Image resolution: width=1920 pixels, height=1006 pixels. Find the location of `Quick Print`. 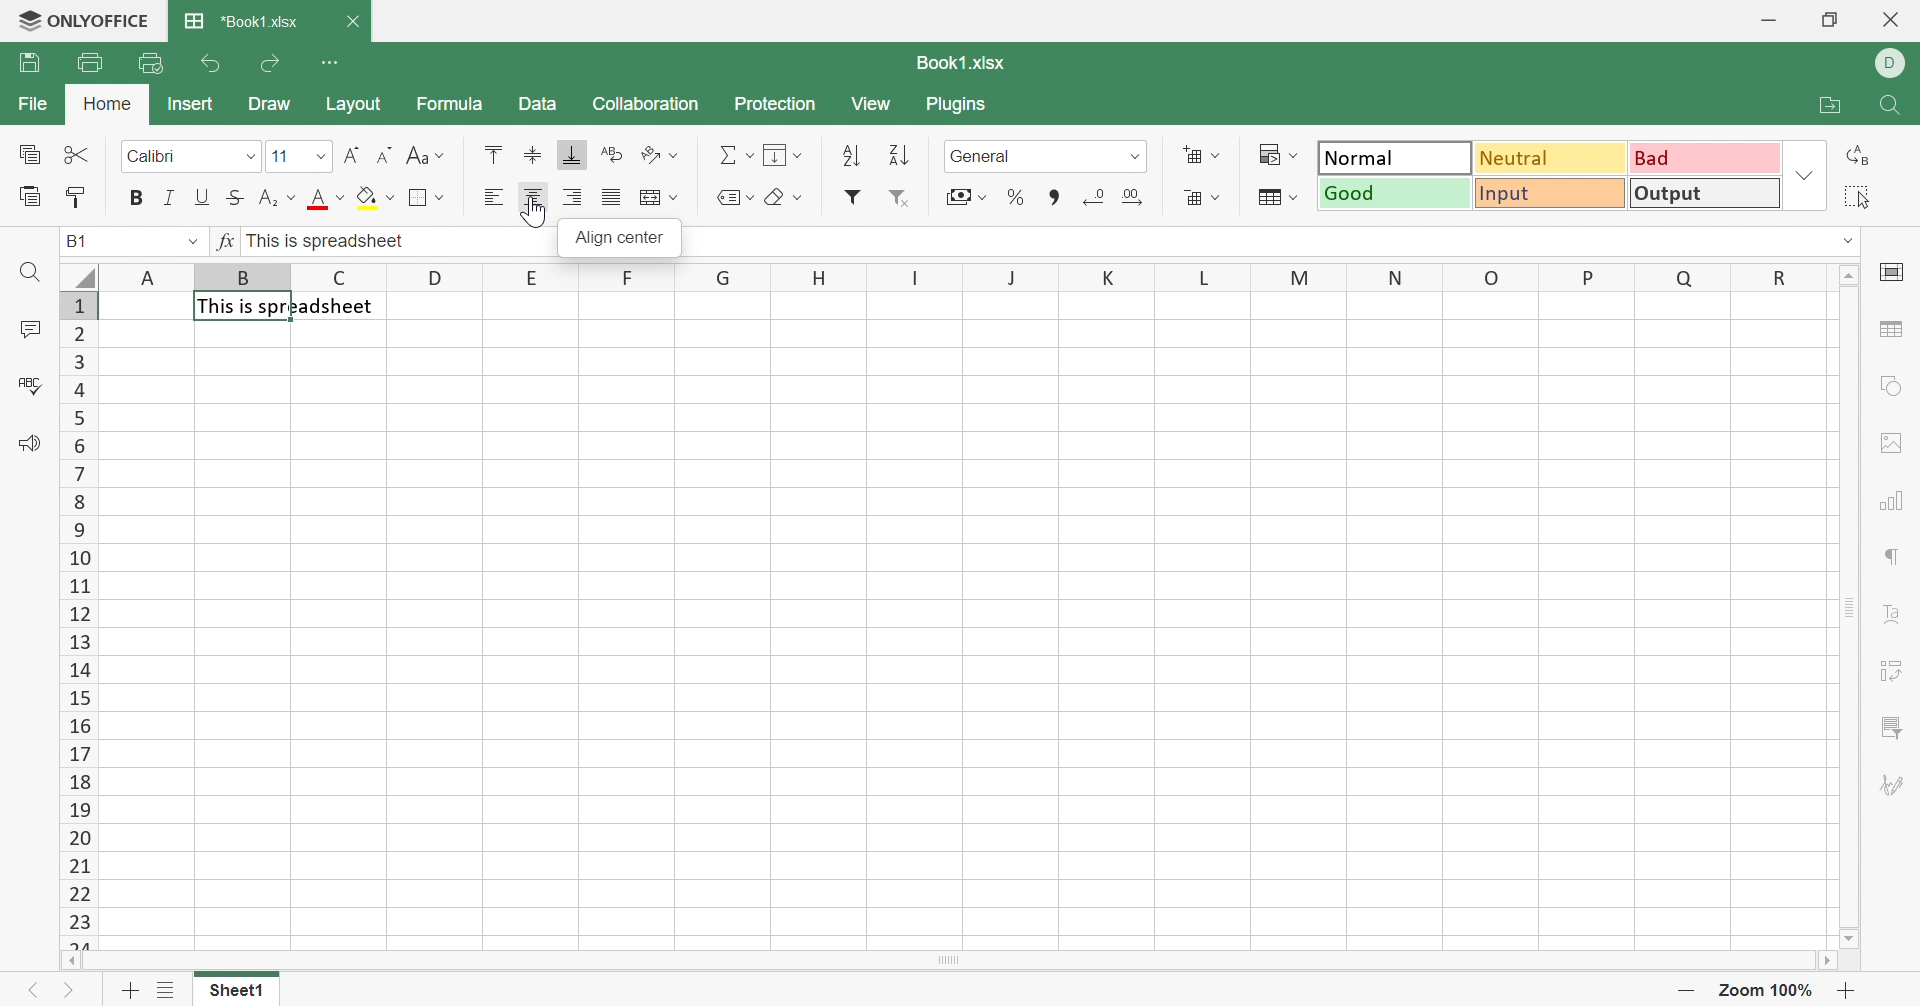

Quick Print is located at coordinates (147, 65).